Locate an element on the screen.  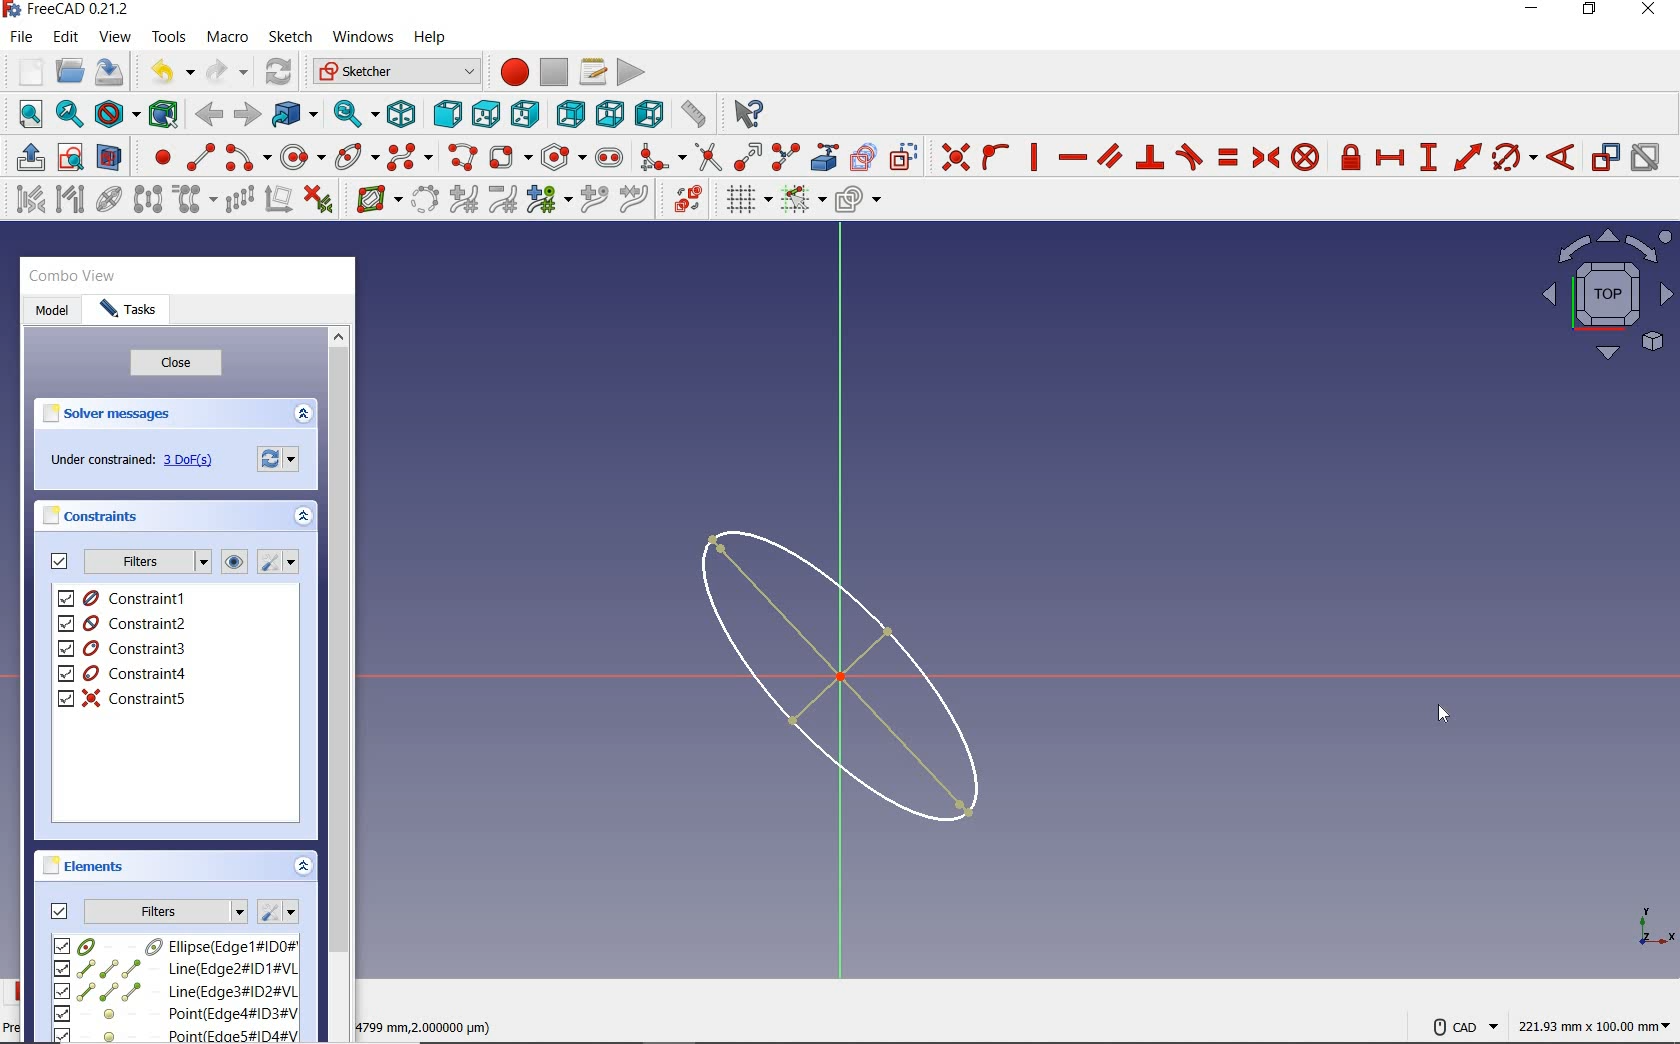
check to toggle filters is located at coordinates (60, 910).